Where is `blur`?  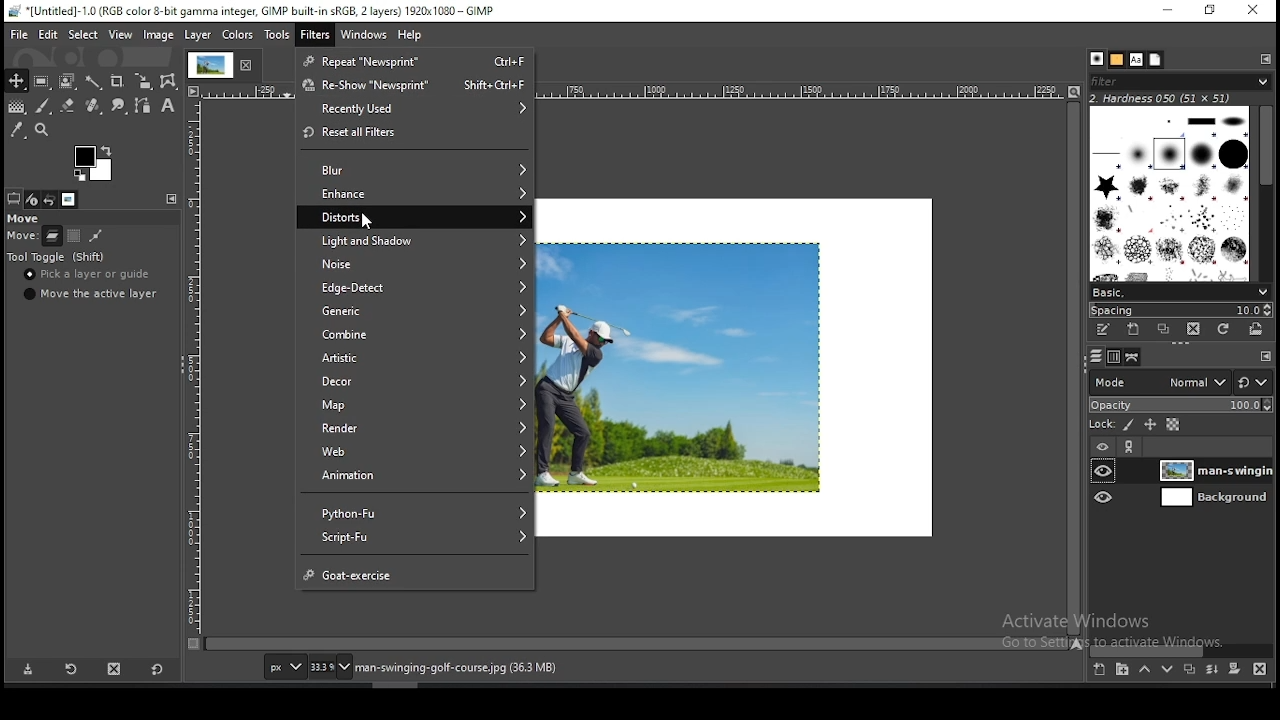 blur is located at coordinates (413, 167).